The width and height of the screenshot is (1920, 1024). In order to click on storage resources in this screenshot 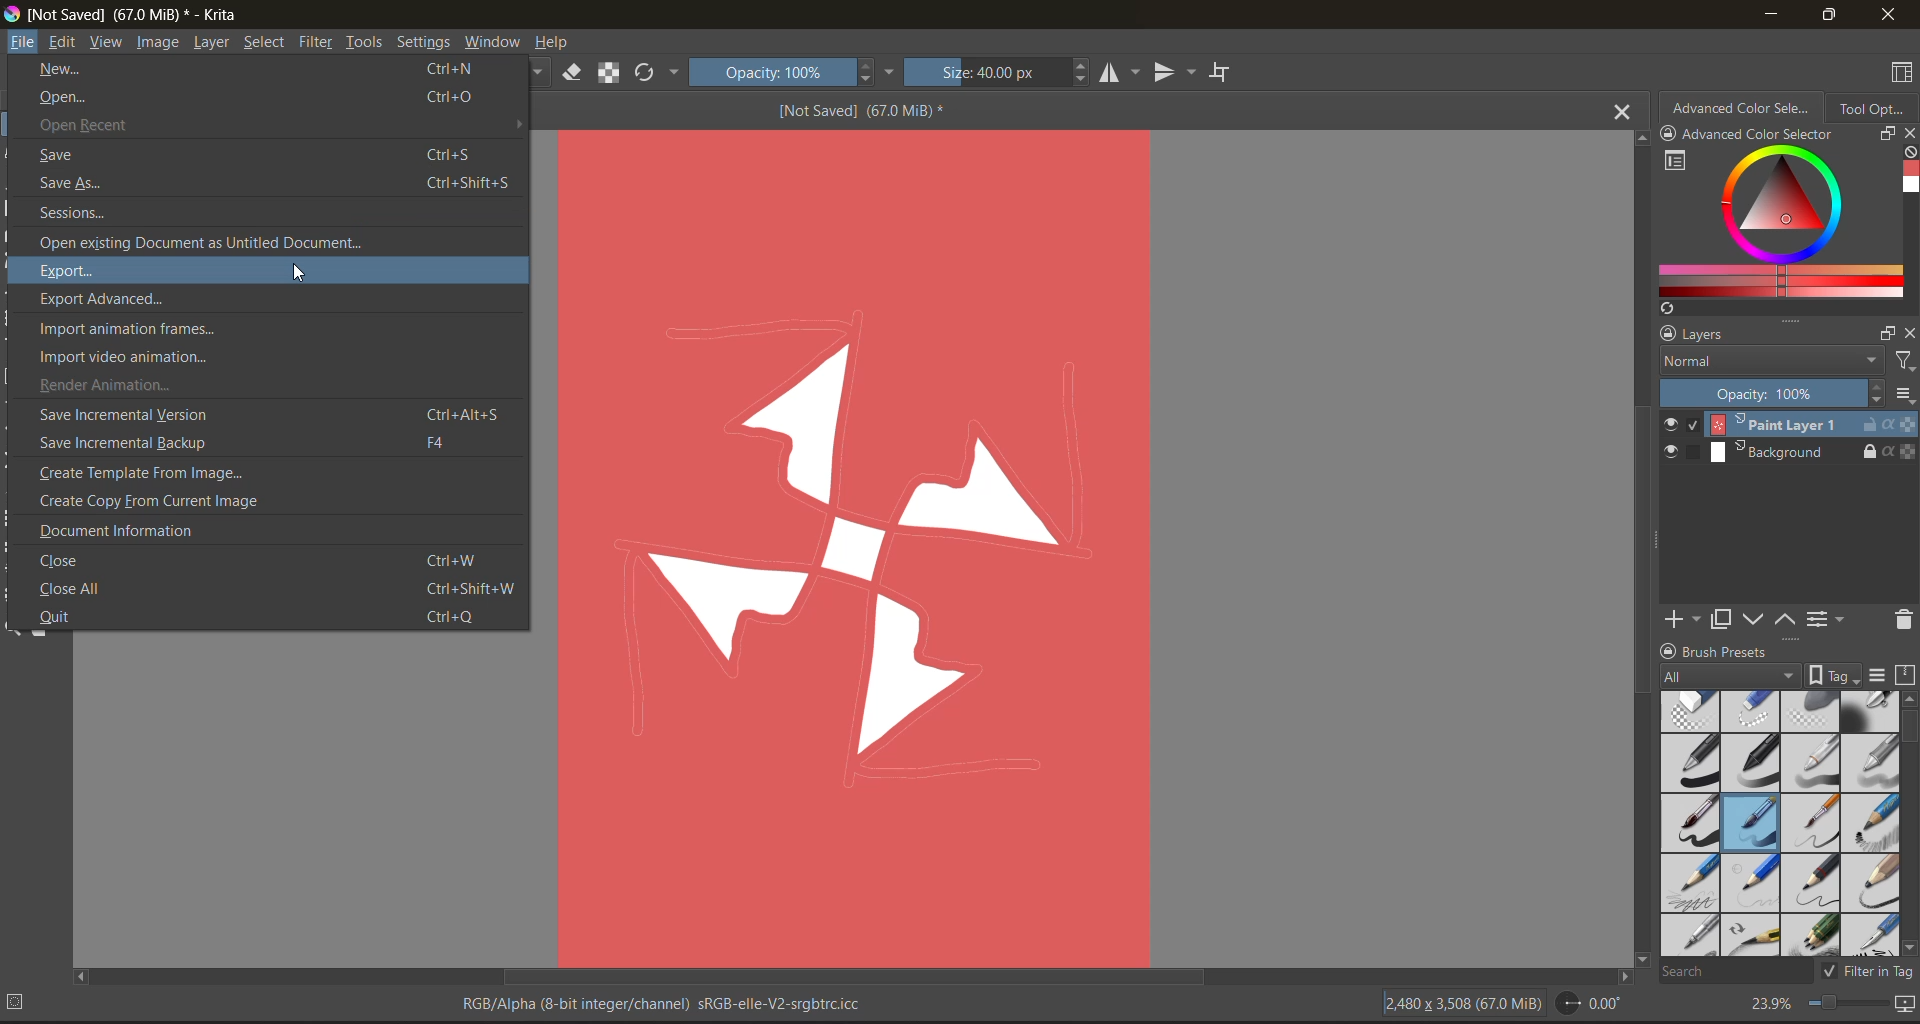, I will do `click(1907, 676)`.